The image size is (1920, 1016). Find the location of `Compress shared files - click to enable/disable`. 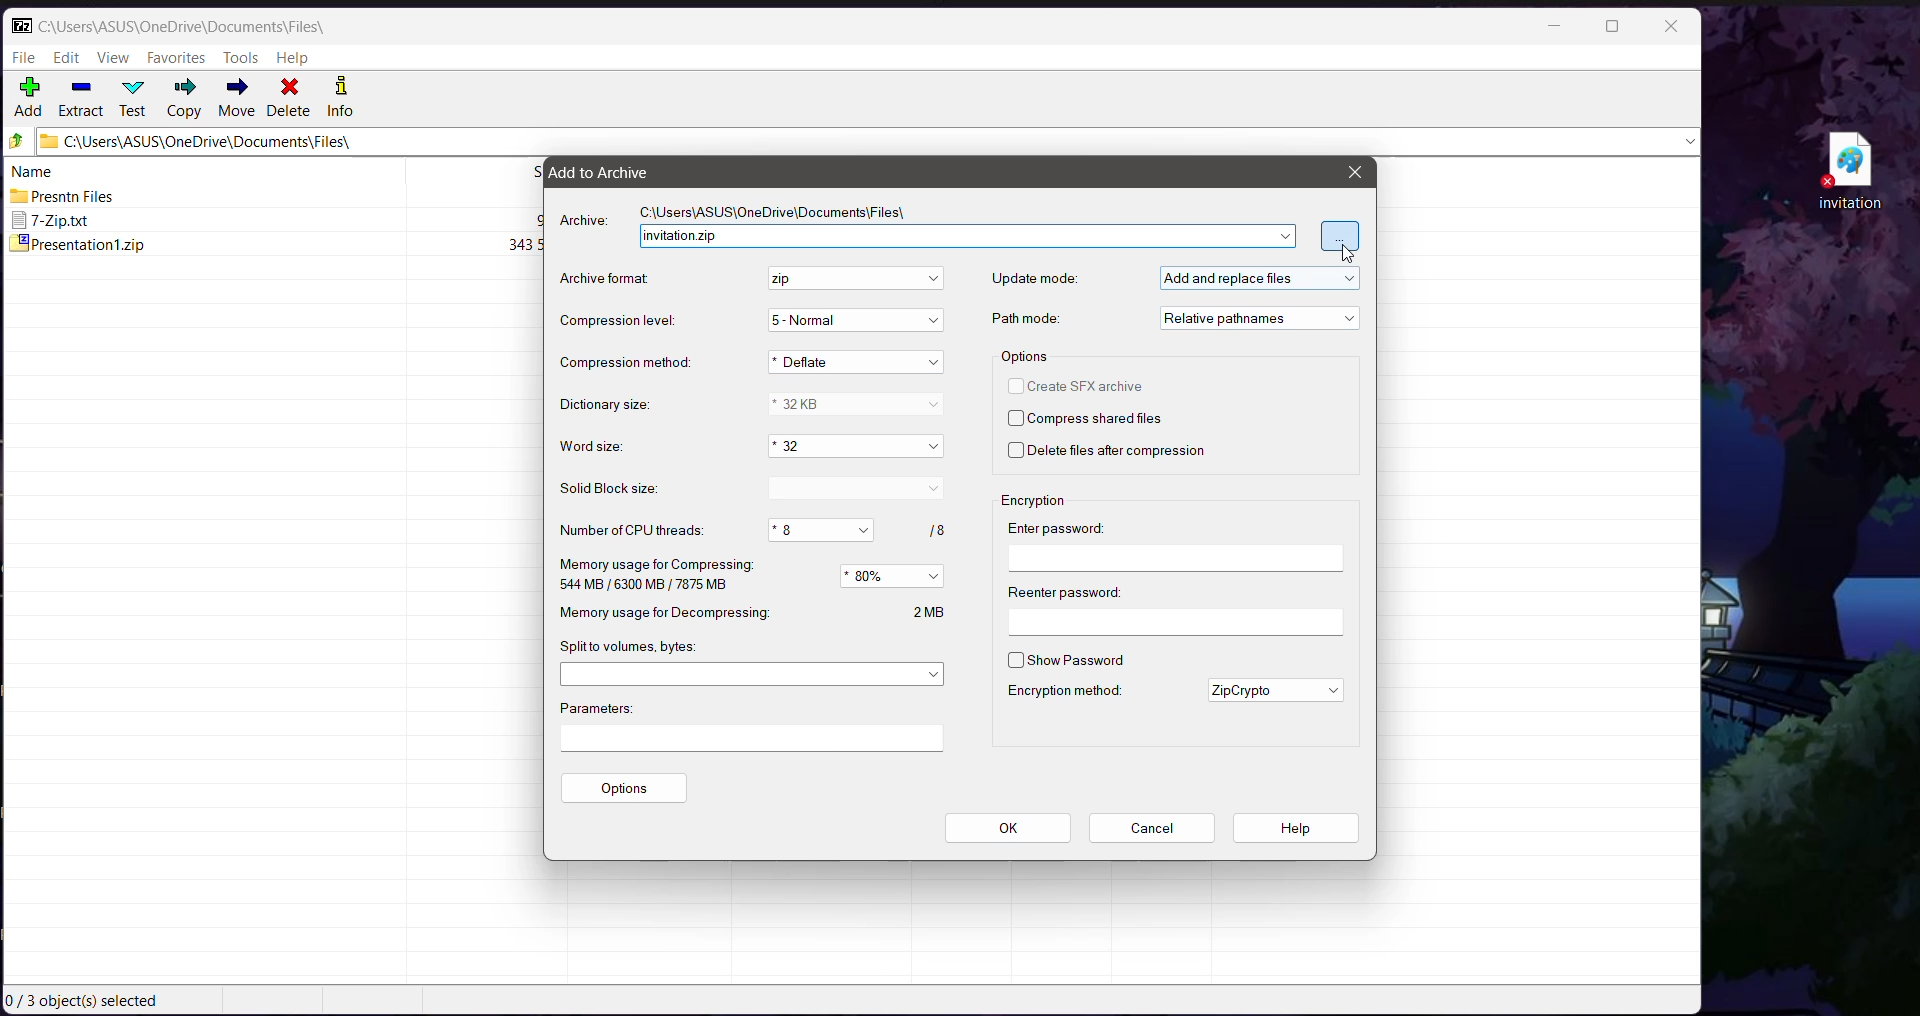

Compress shared files - click to enable/disable is located at coordinates (1084, 419).